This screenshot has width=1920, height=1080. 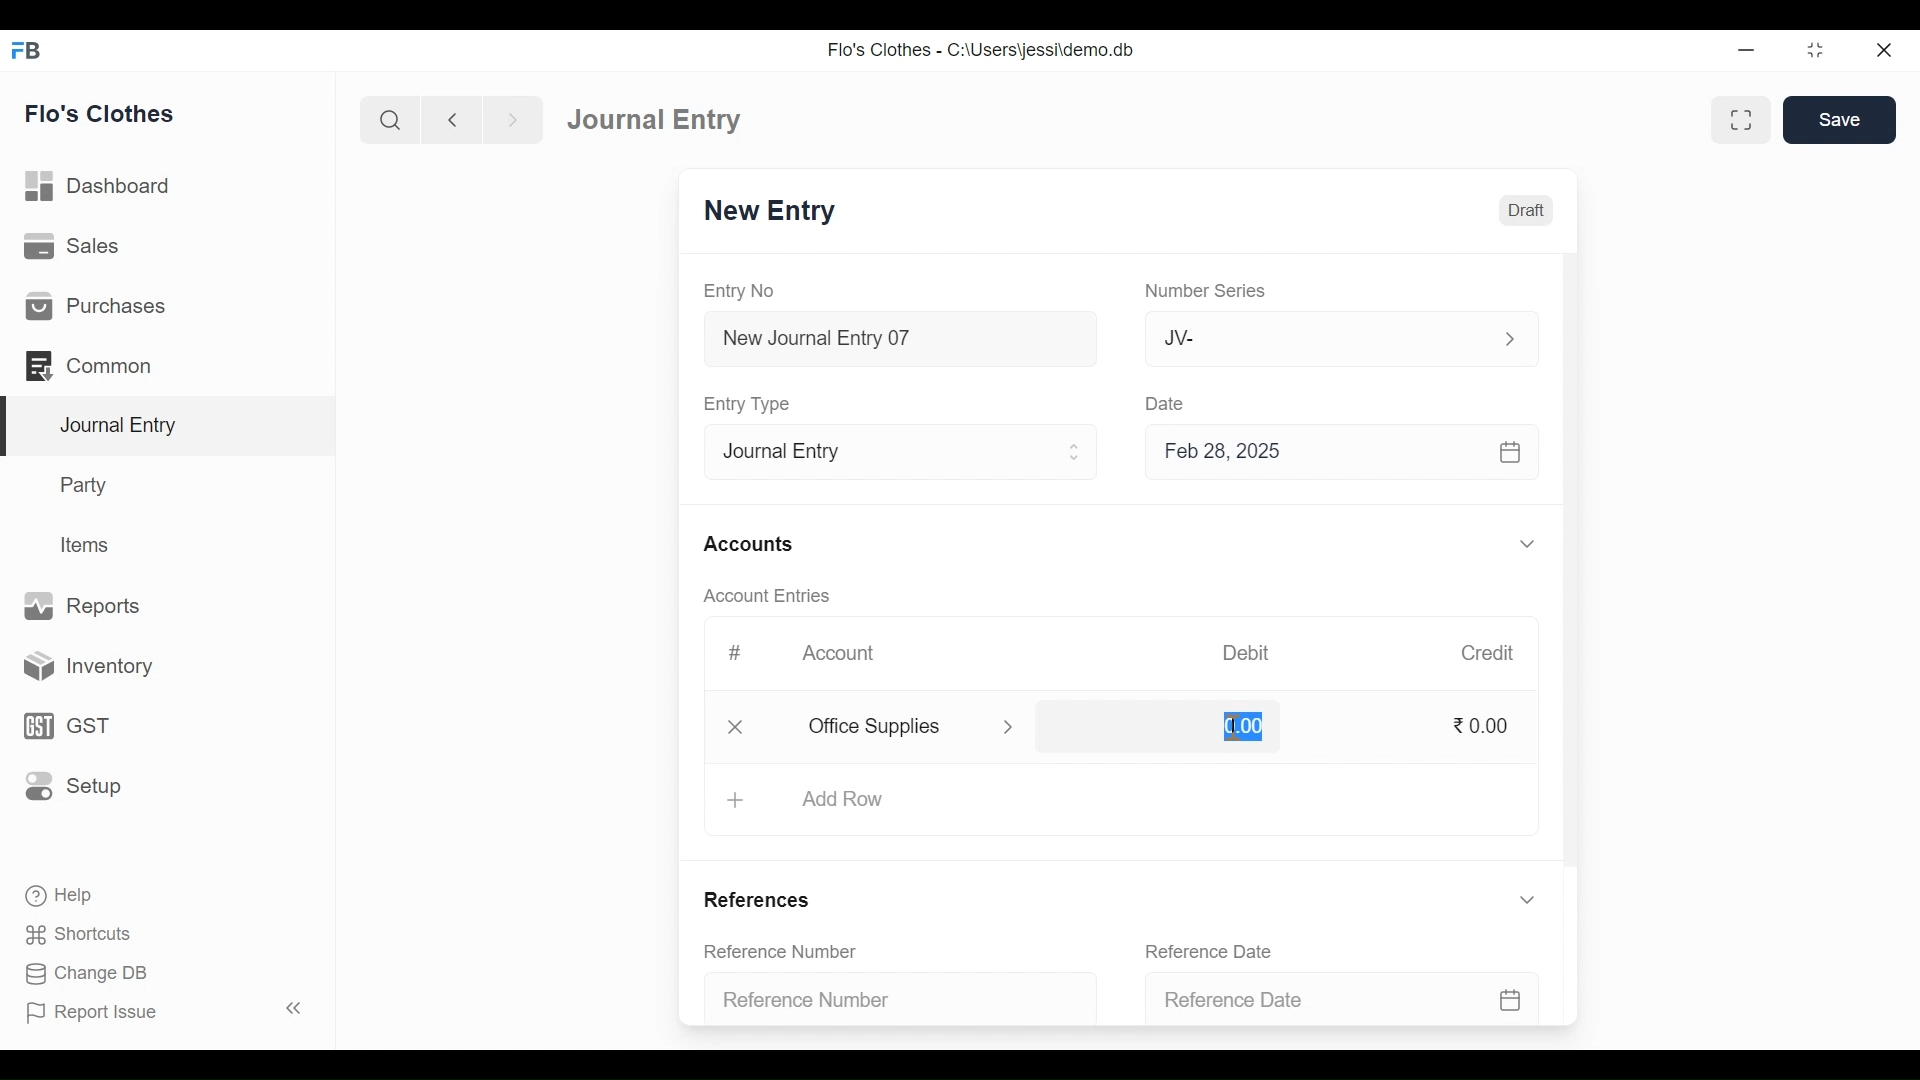 I want to click on Close, so click(x=1885, y=51).